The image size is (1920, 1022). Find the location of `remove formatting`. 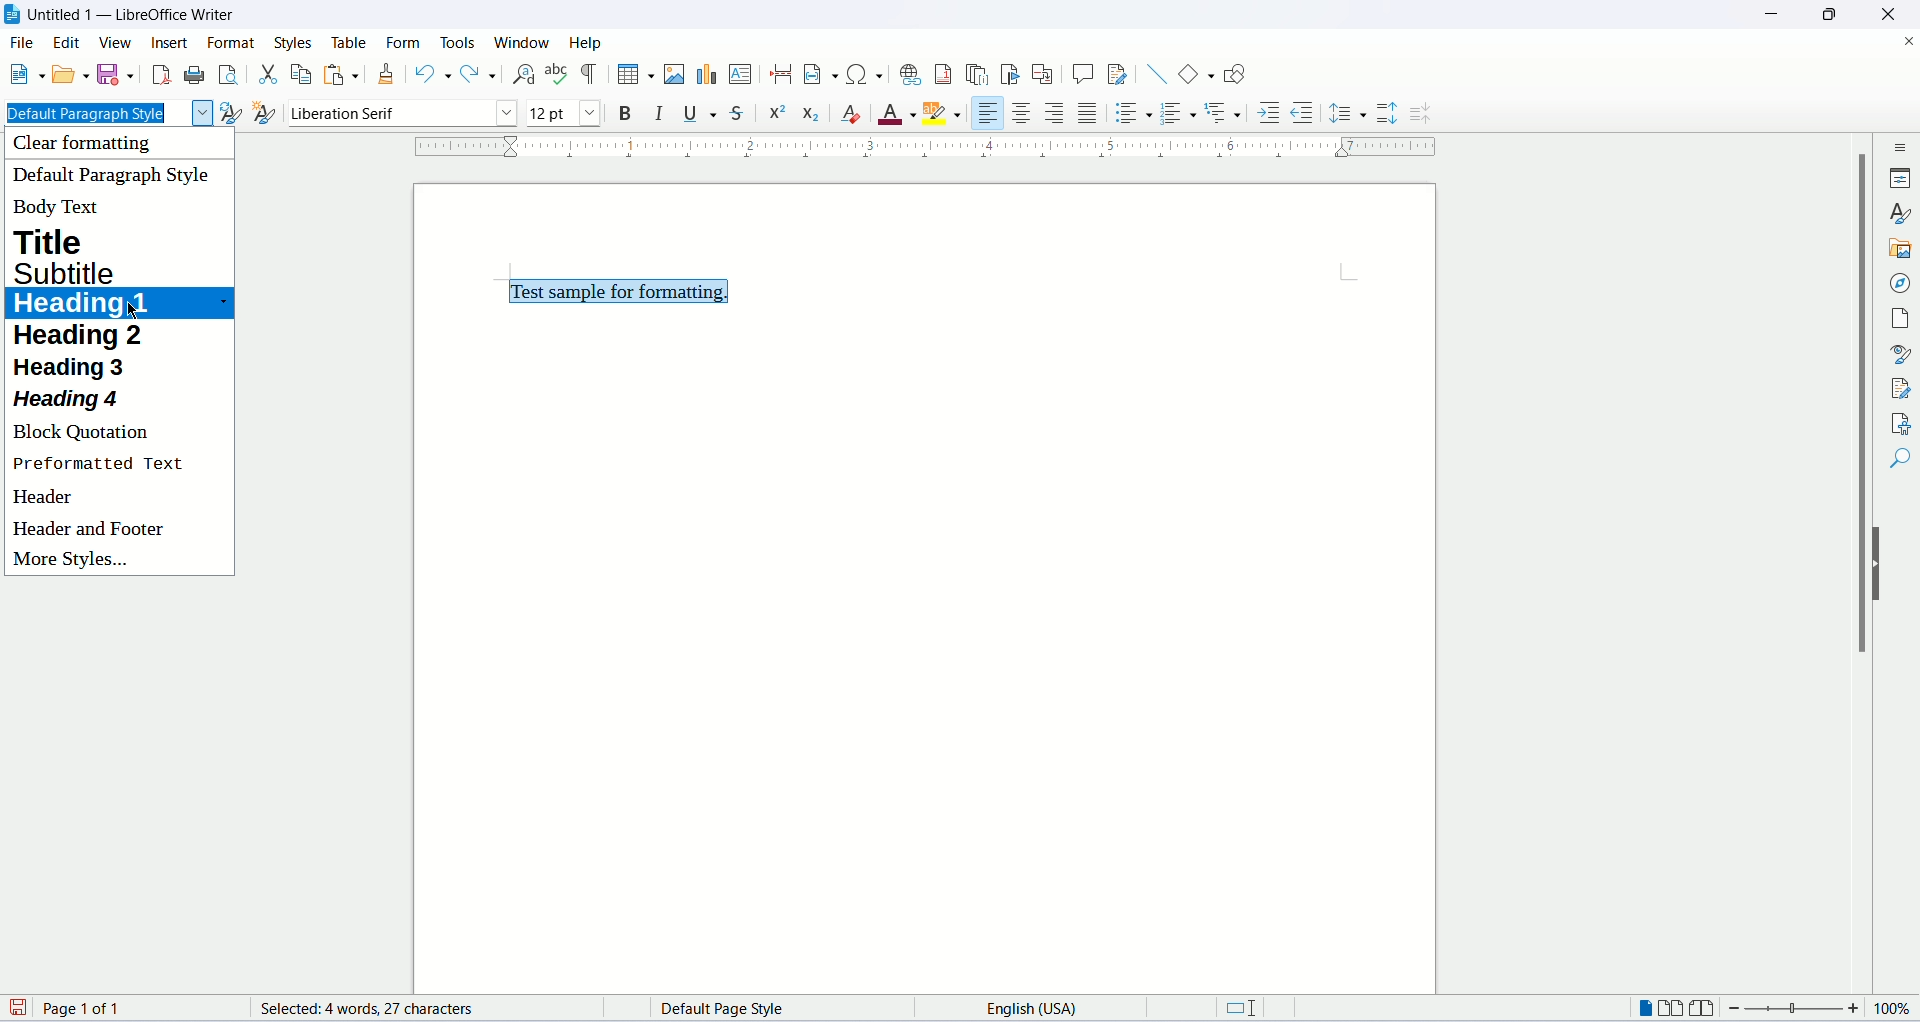

remove formatting is located at coordinates (856, 115).